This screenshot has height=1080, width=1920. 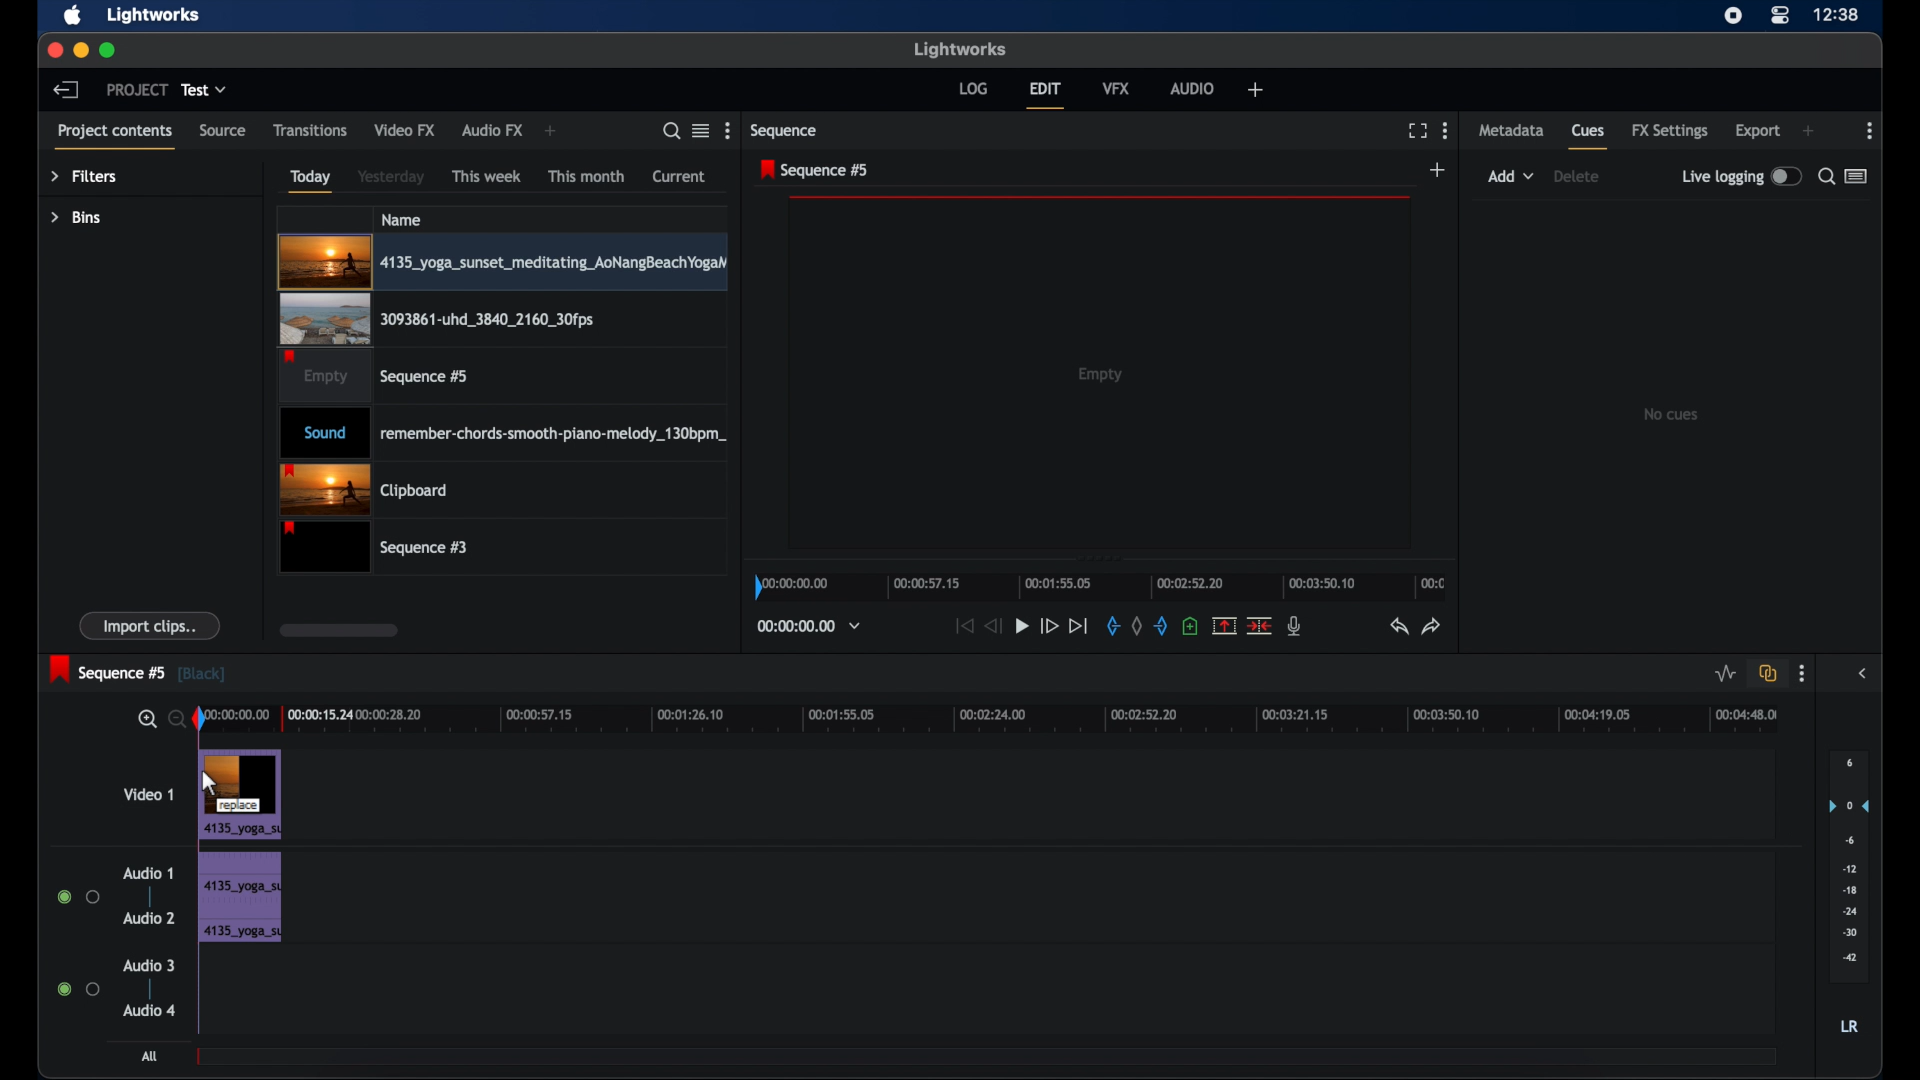 I want to click on add, so click(x=1439, y=169).